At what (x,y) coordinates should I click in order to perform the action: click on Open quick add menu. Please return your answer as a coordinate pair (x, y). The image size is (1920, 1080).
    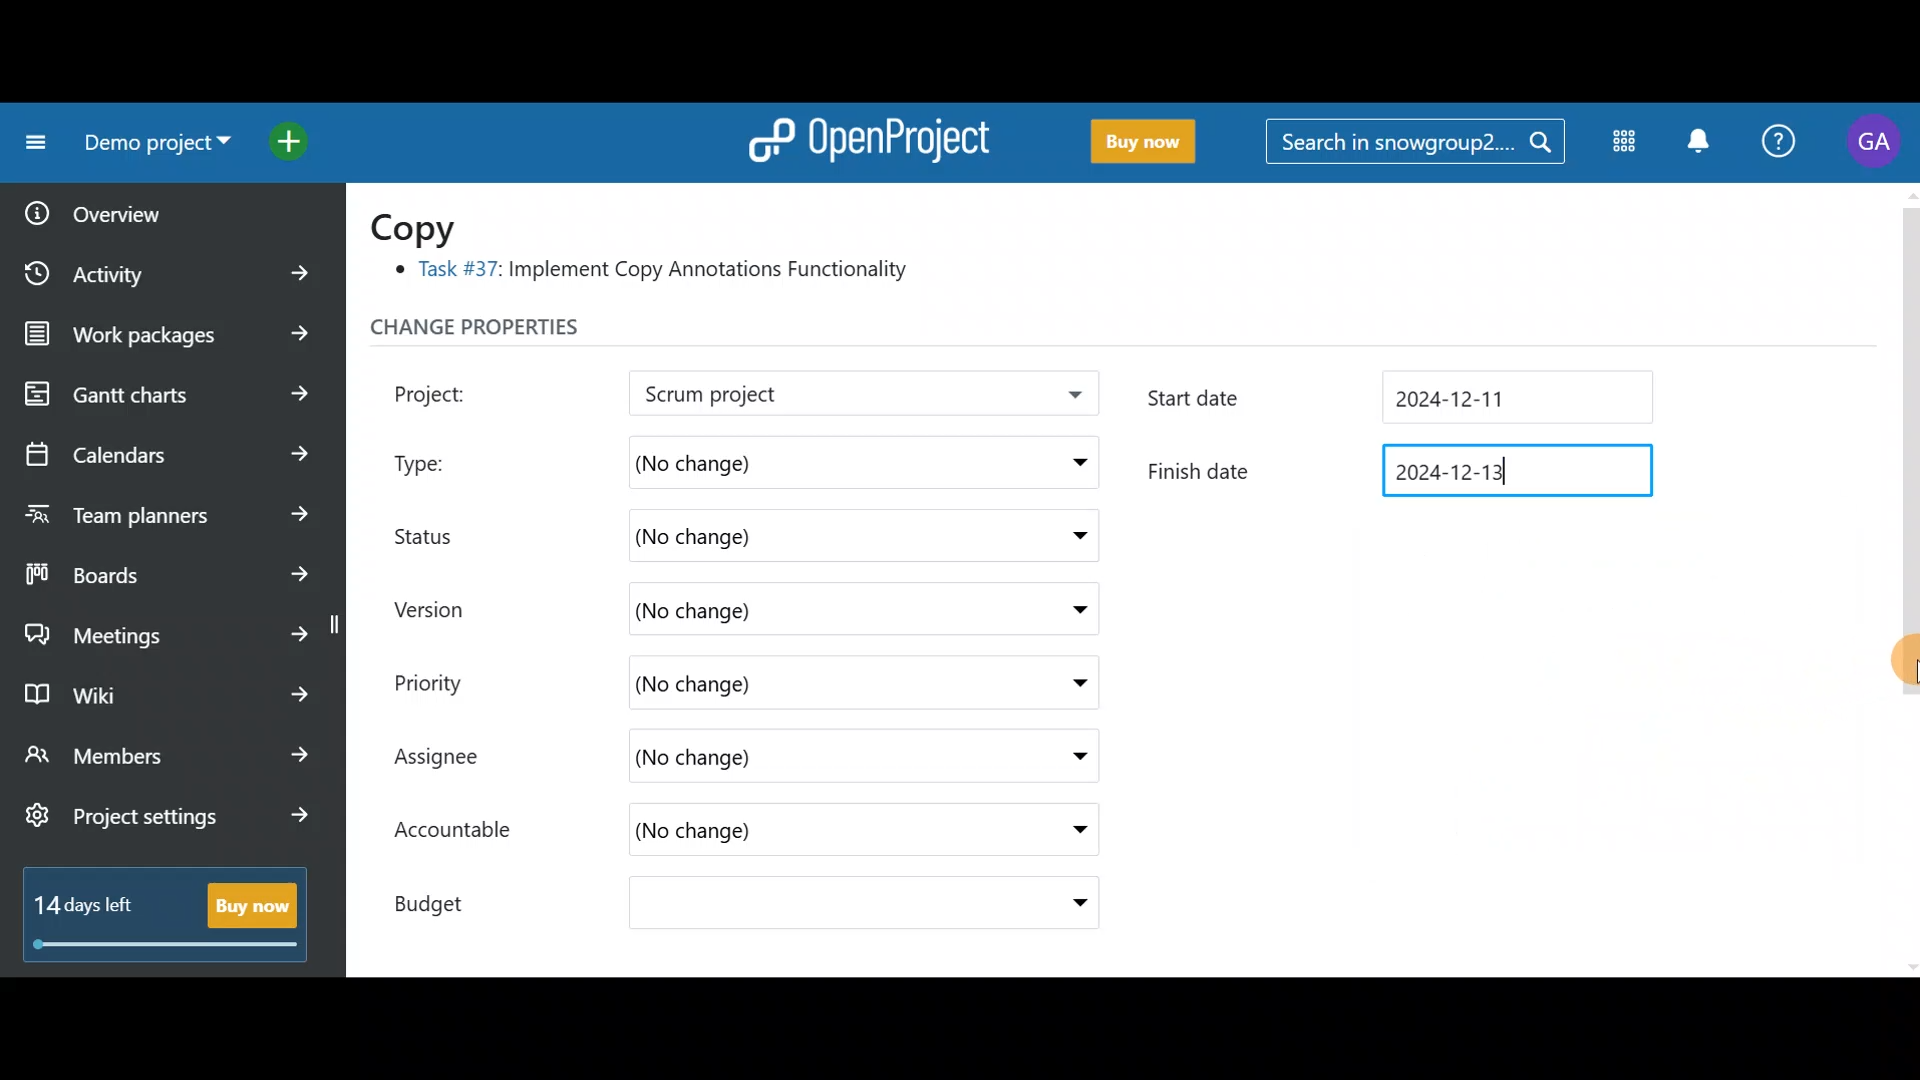
    Looking at the image, I should click on (294, 137).